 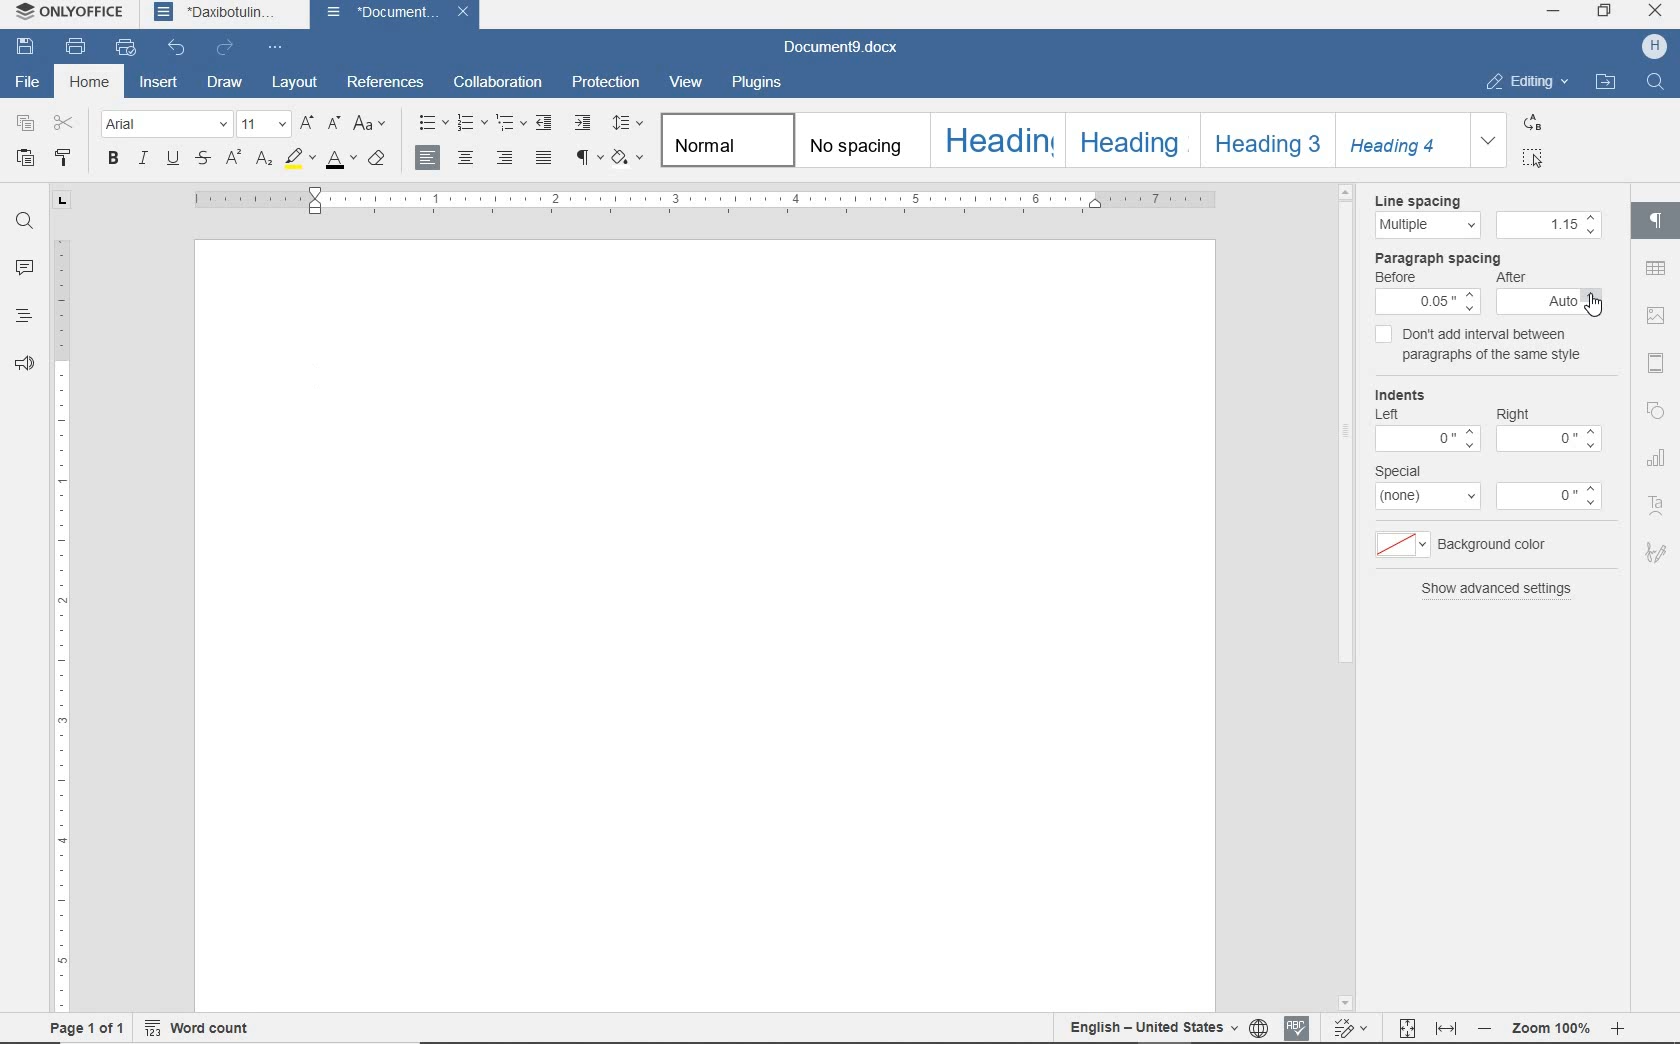 I want to click on increase indent, so click(x=584, y=123).